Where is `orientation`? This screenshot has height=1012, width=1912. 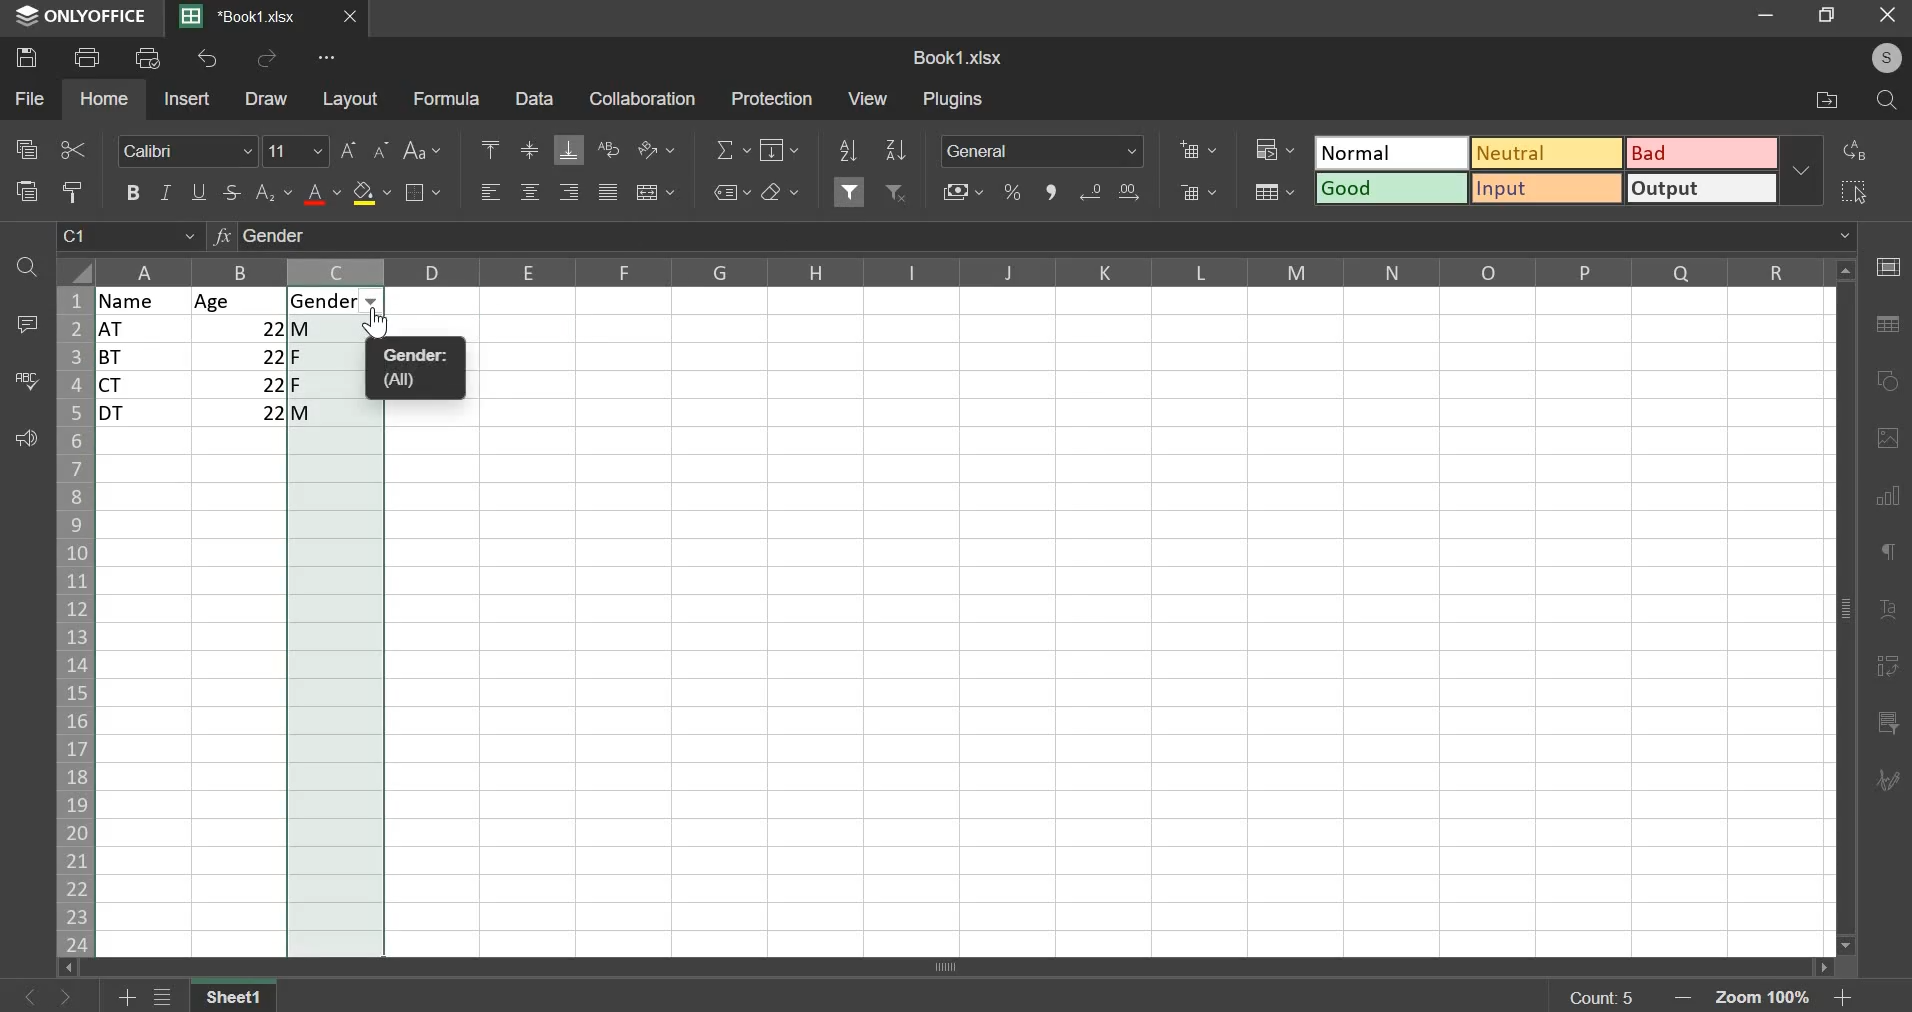 orientation is located at coordinates (656, 149).